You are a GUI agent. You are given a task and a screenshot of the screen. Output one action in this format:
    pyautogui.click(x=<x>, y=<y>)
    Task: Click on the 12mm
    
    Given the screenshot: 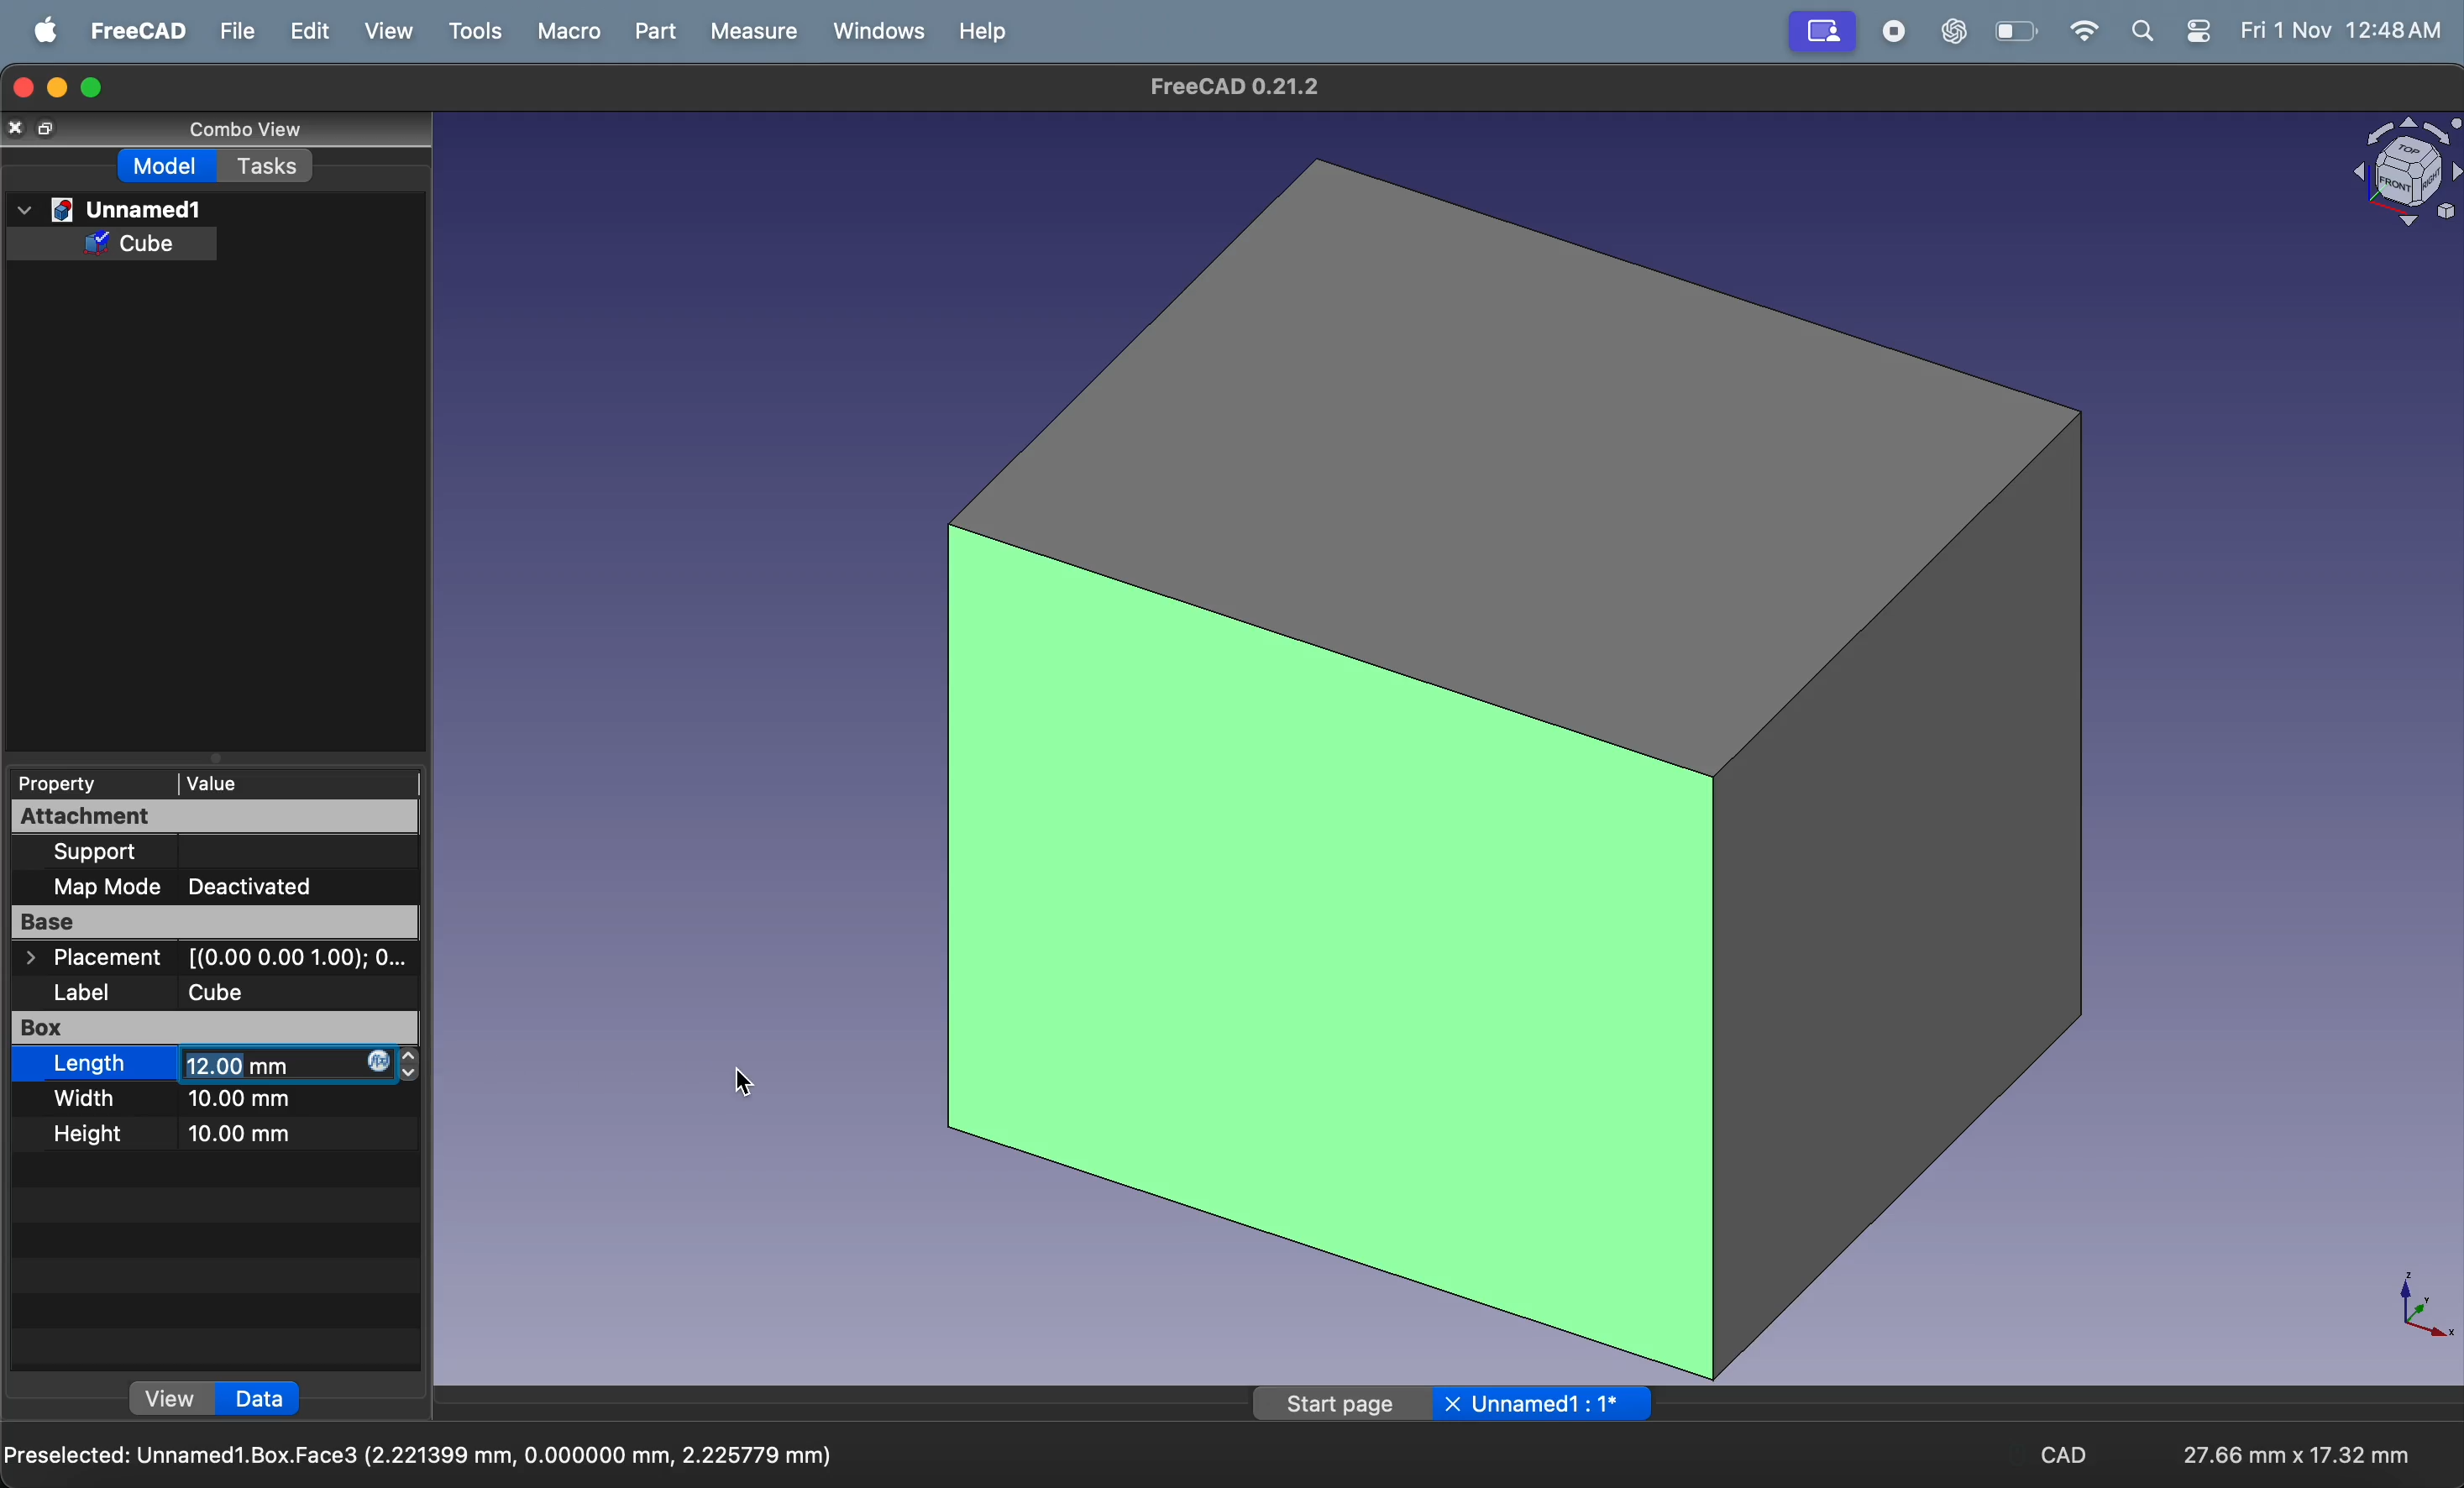 What is the action you would take?
    pyautogui.click(x=285, y=1065)
    